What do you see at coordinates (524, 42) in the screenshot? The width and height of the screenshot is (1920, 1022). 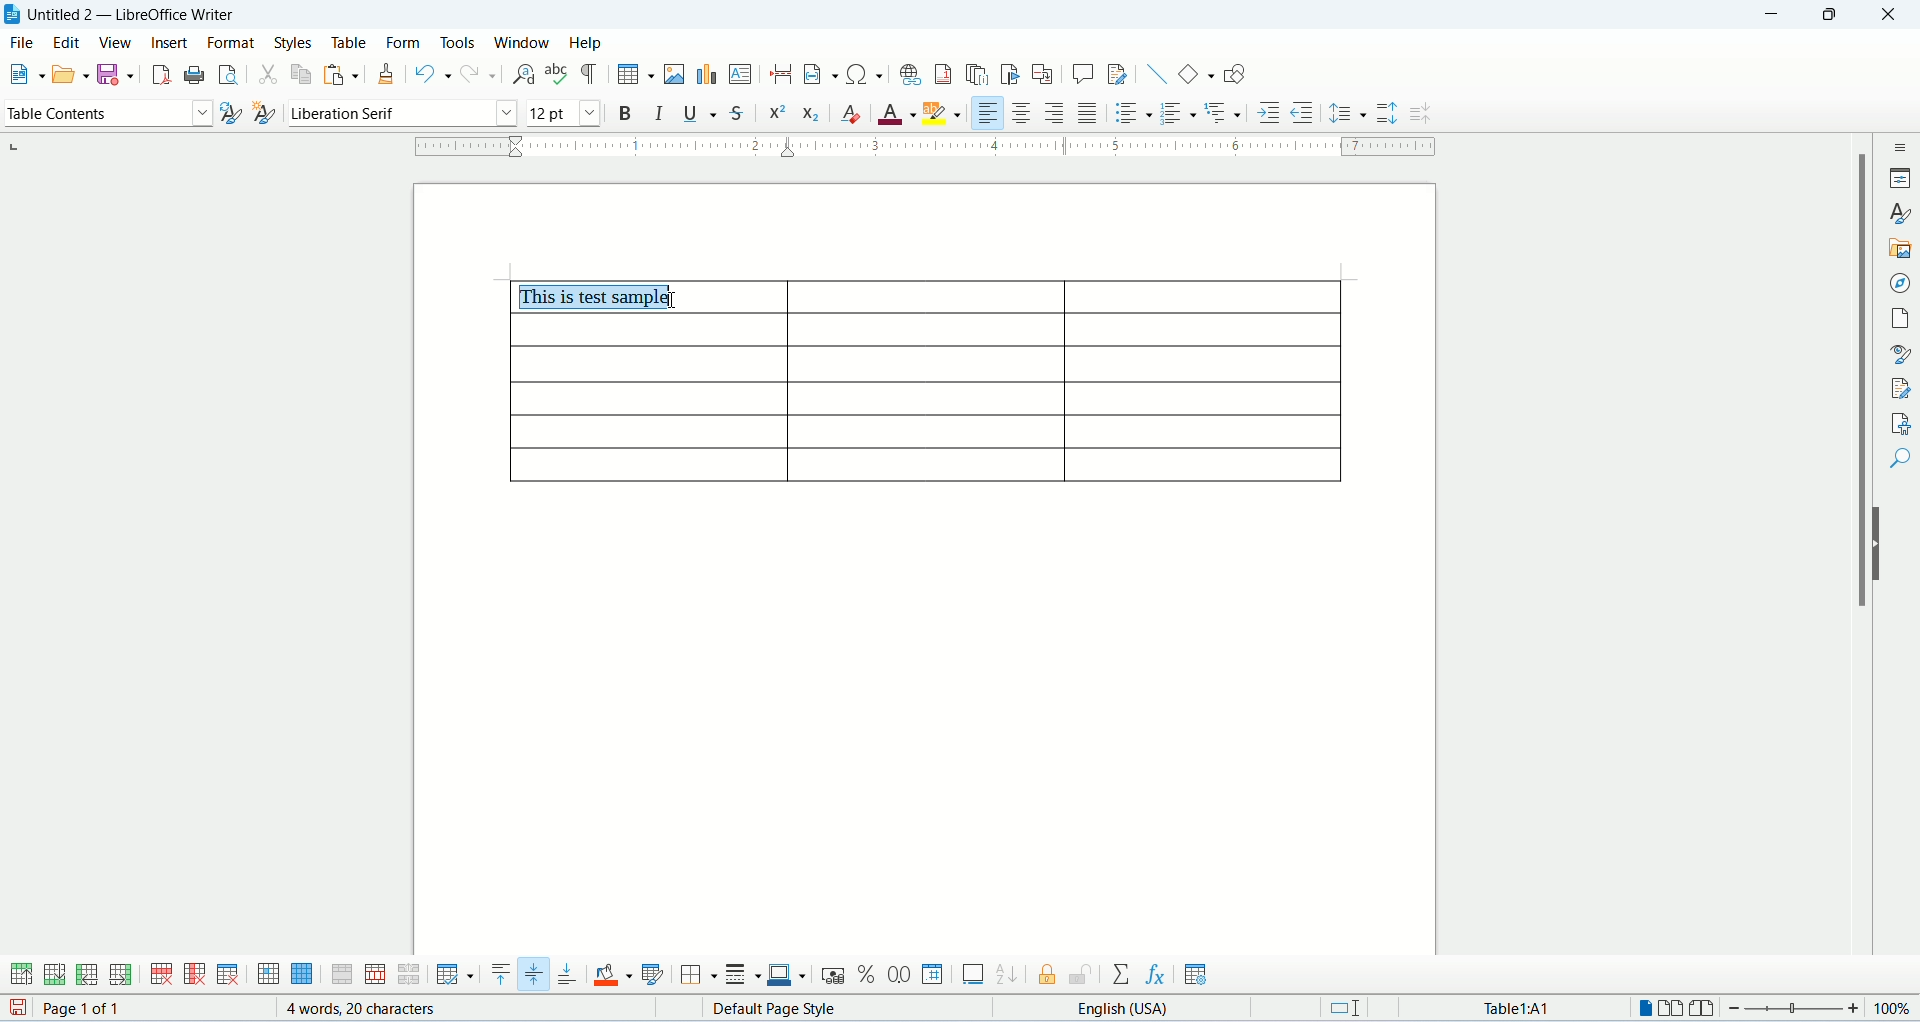 I see `window` at bounding box center [524, 42].